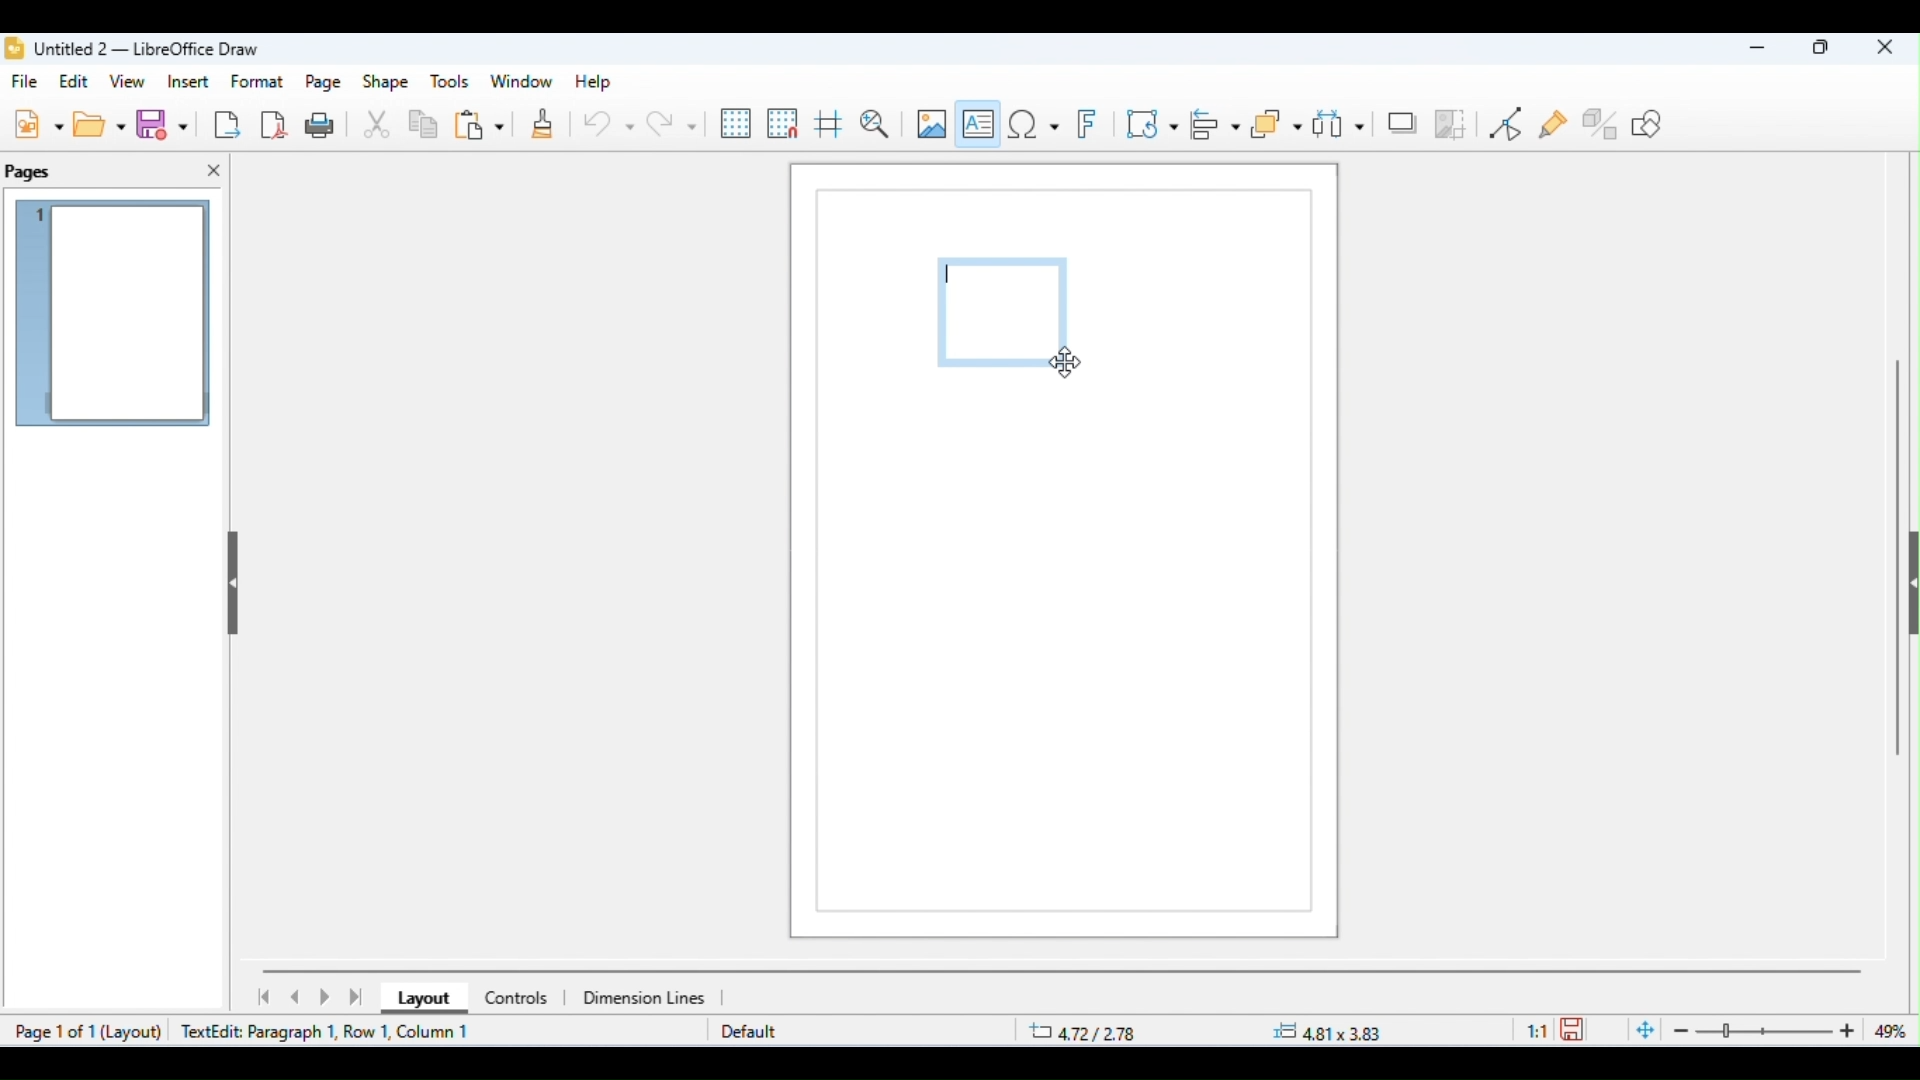  Describe the element at coordinates (479, 127) in the screenshot. I see `paste` at that location.